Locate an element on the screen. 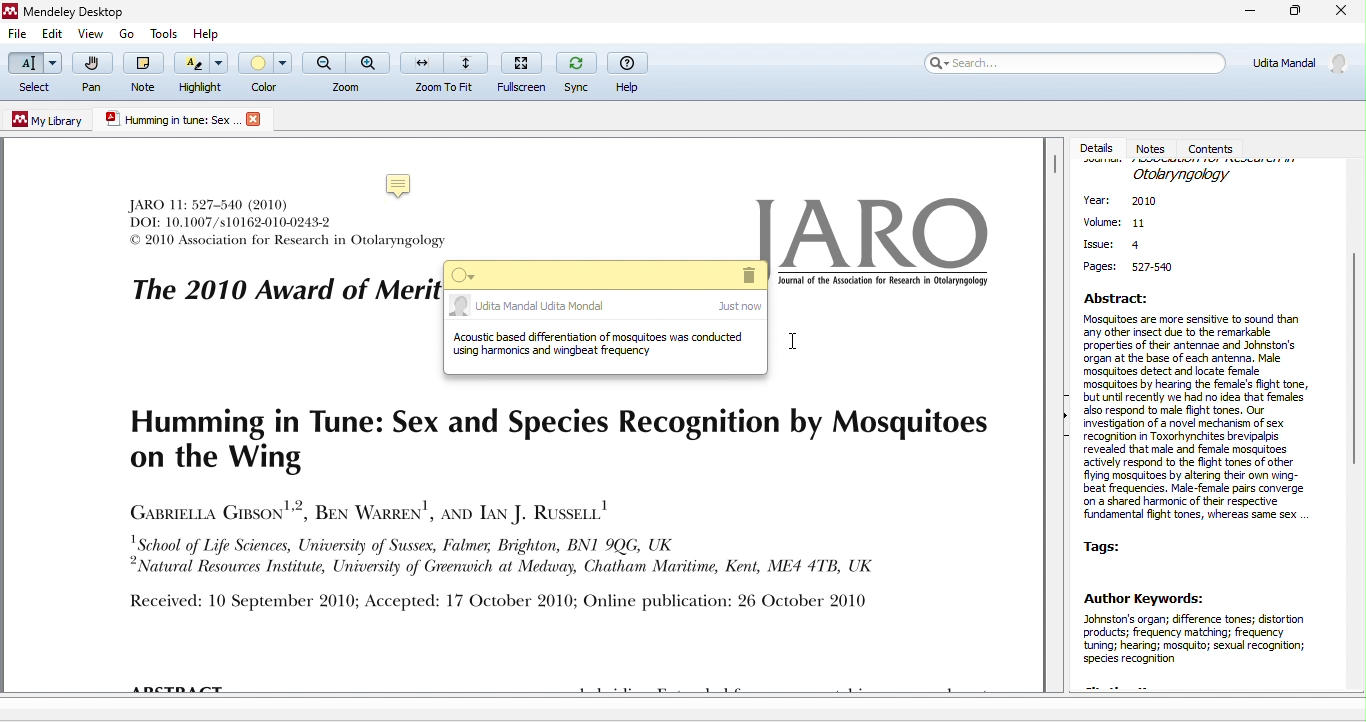 The image size is (1366, 722). page: 527-540 is located at coordinates (1133, 268).